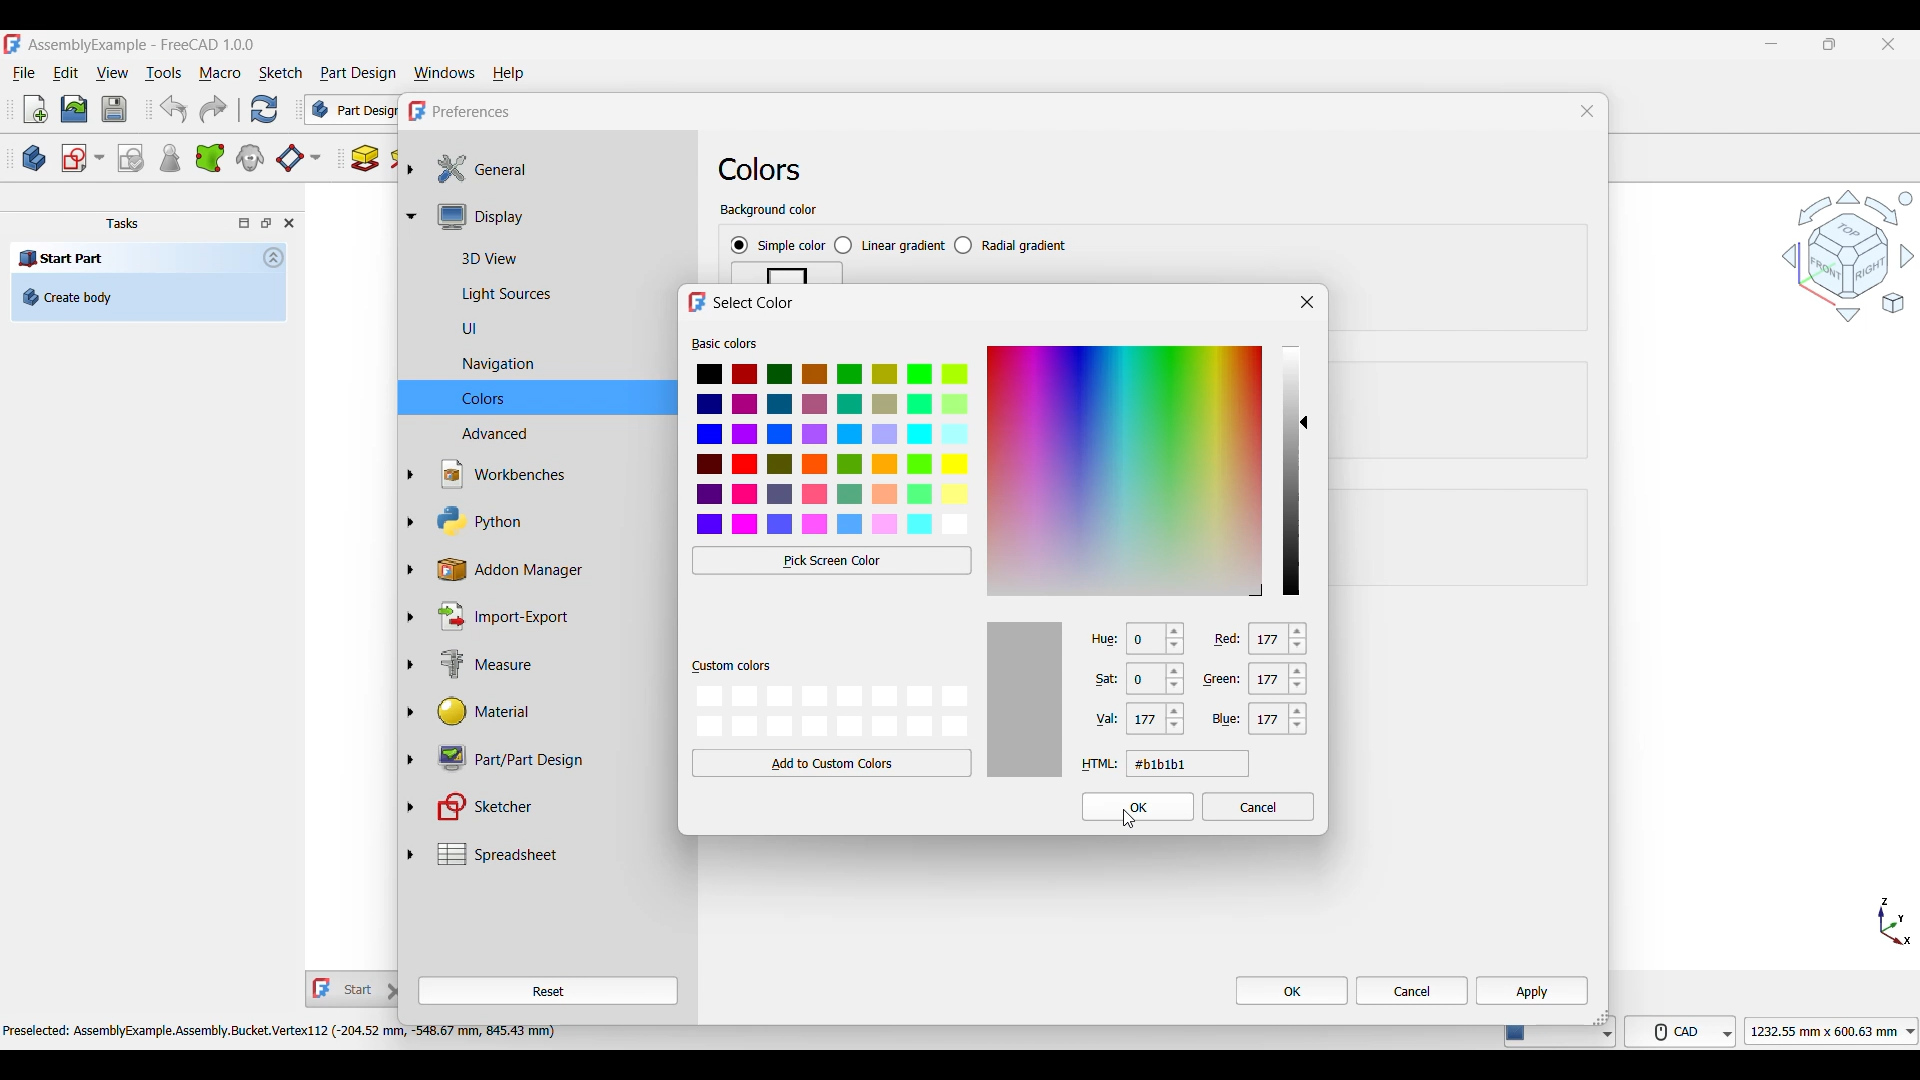 Image resolution: width=1920 pixels, height=1080 pixels. I want to click on basic colors, so click(725, 343).